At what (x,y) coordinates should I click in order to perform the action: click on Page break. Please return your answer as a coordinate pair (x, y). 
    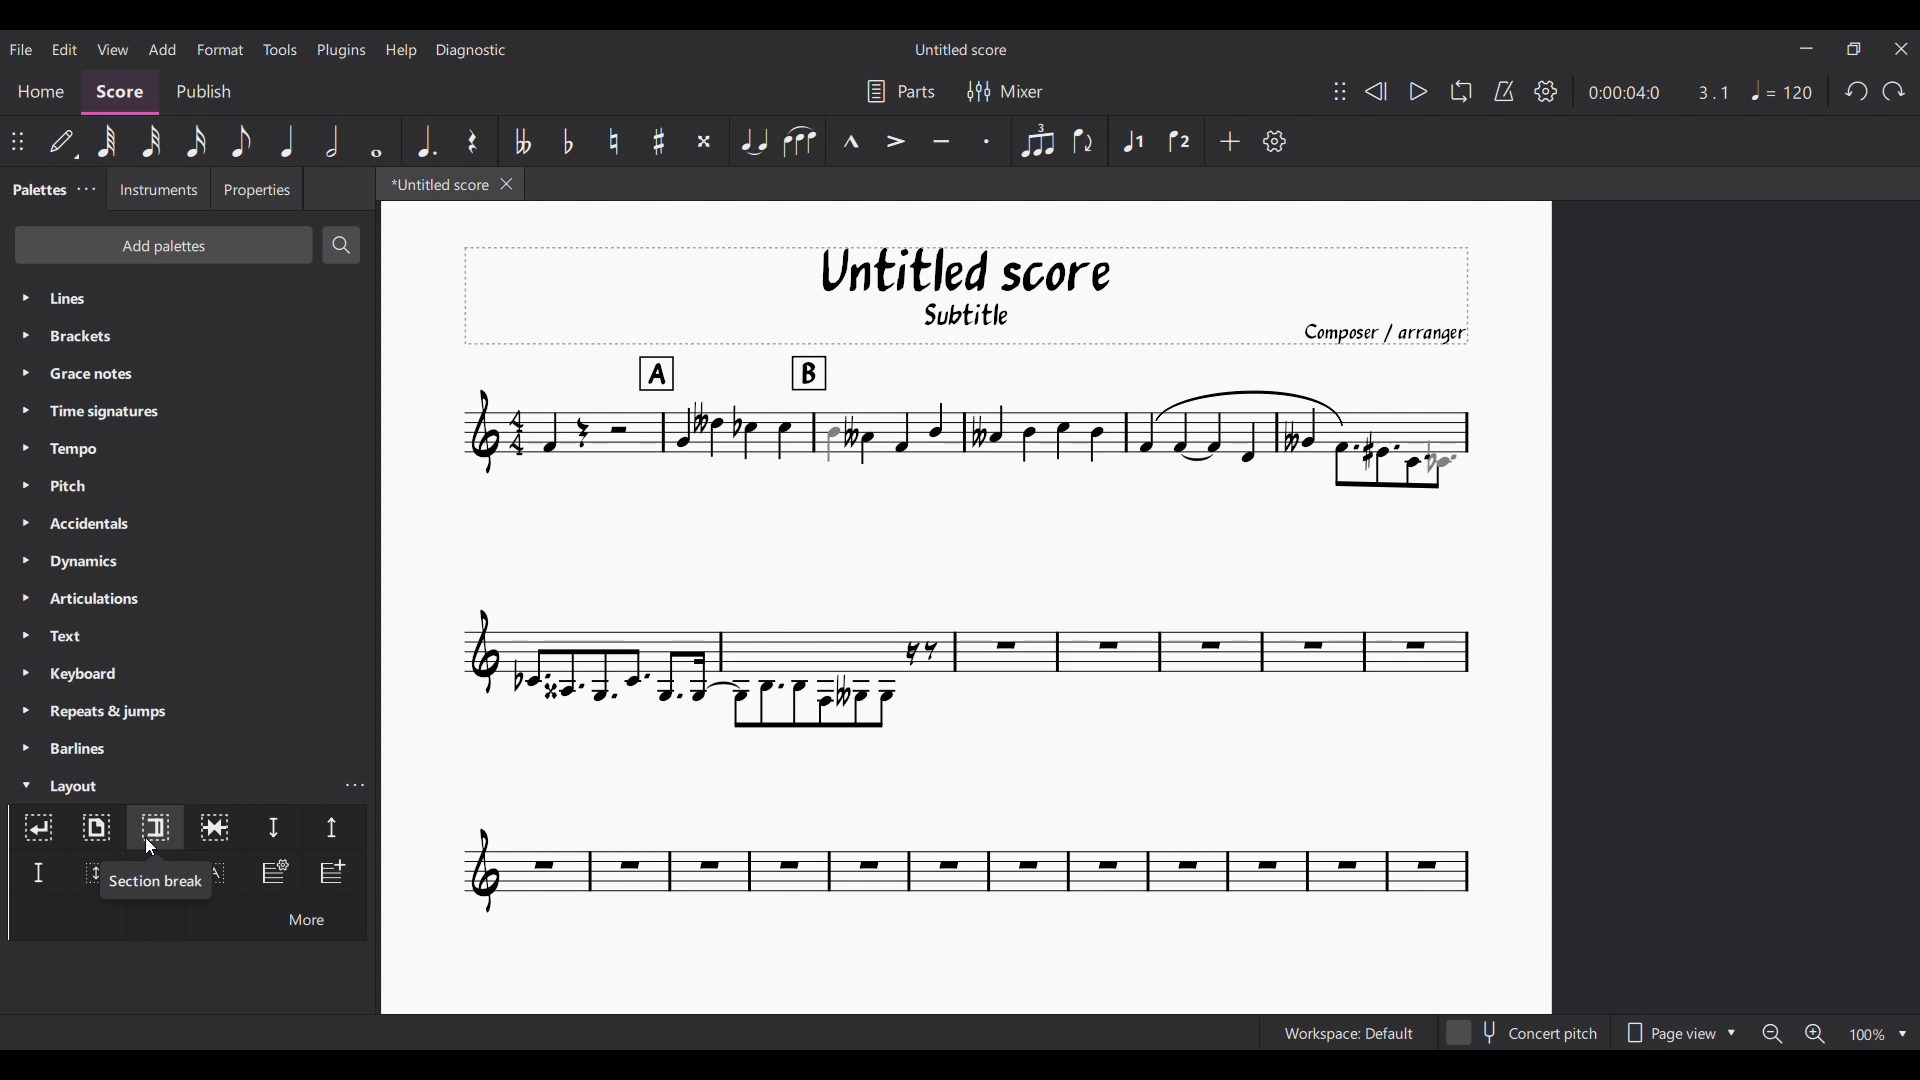
    Looking at the image, I should click on (95, 828).